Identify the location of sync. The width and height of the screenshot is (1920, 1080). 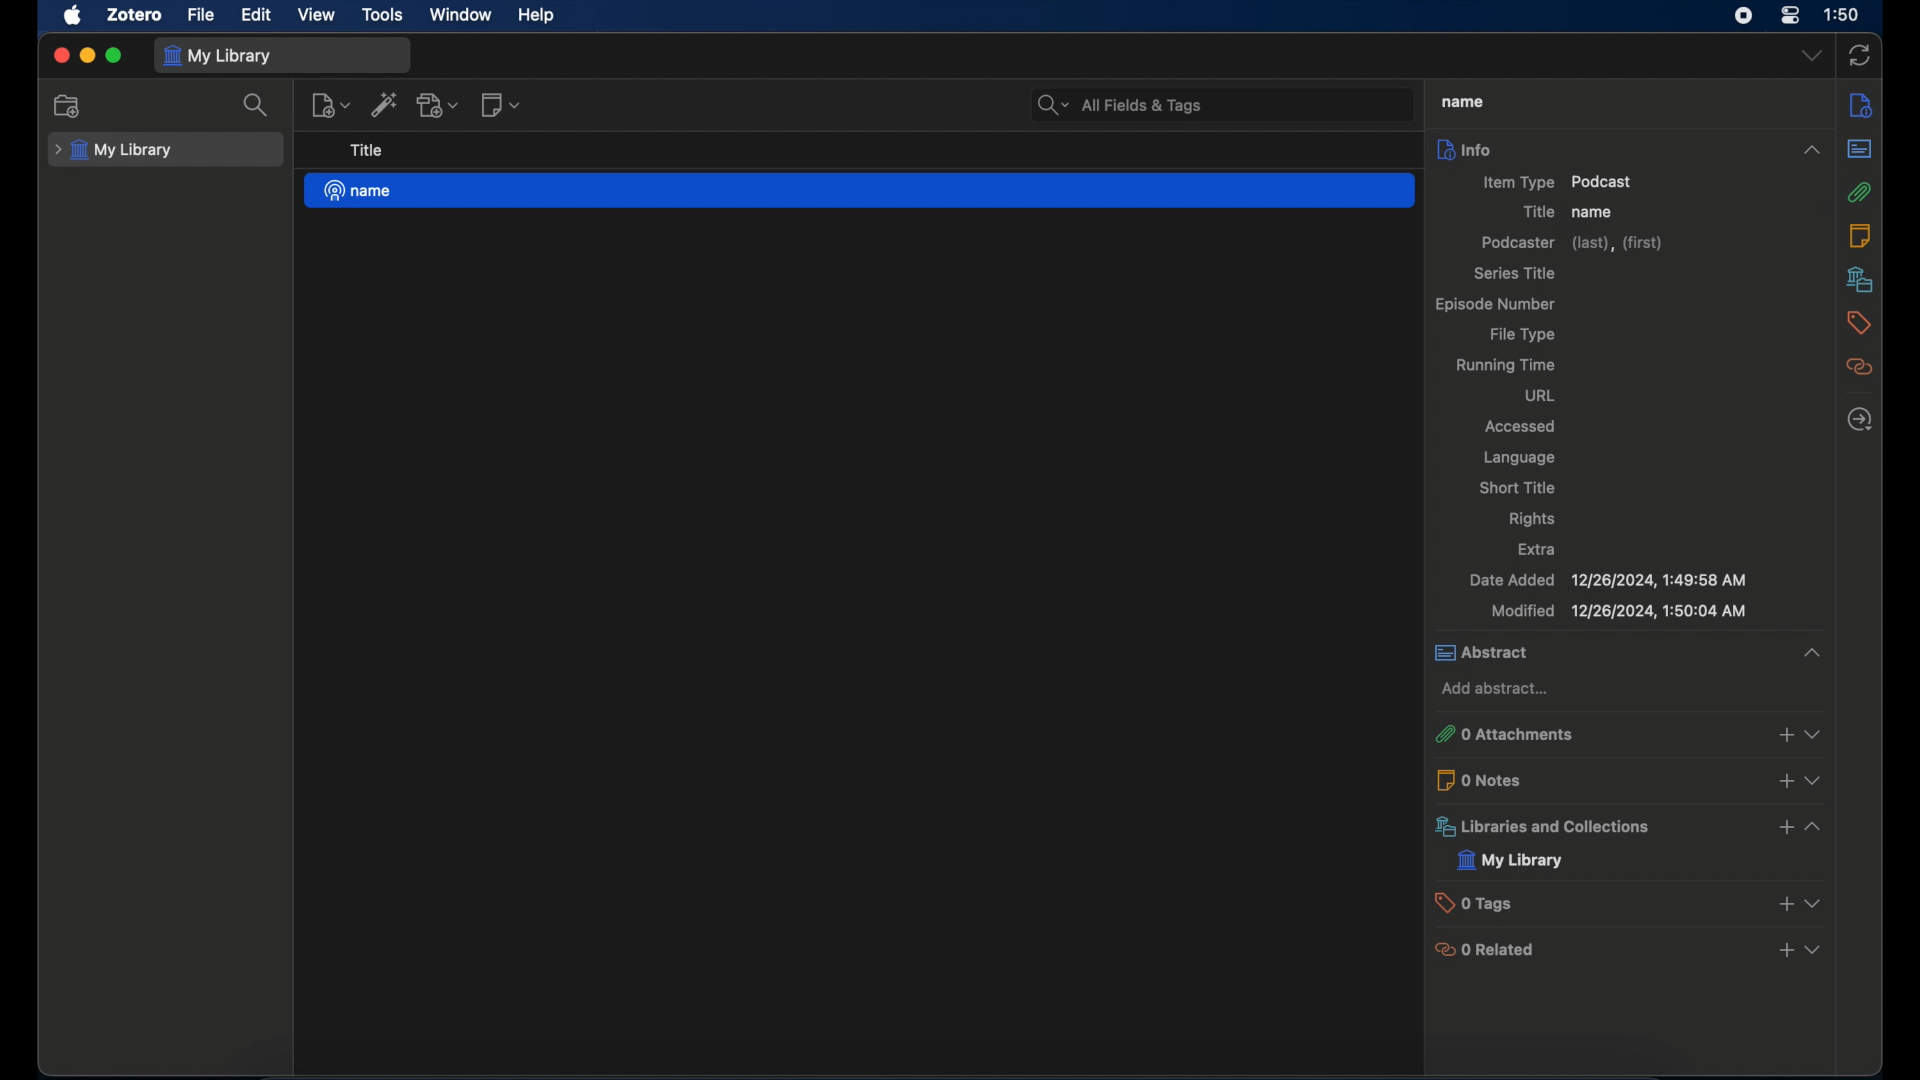
(1860, 55).